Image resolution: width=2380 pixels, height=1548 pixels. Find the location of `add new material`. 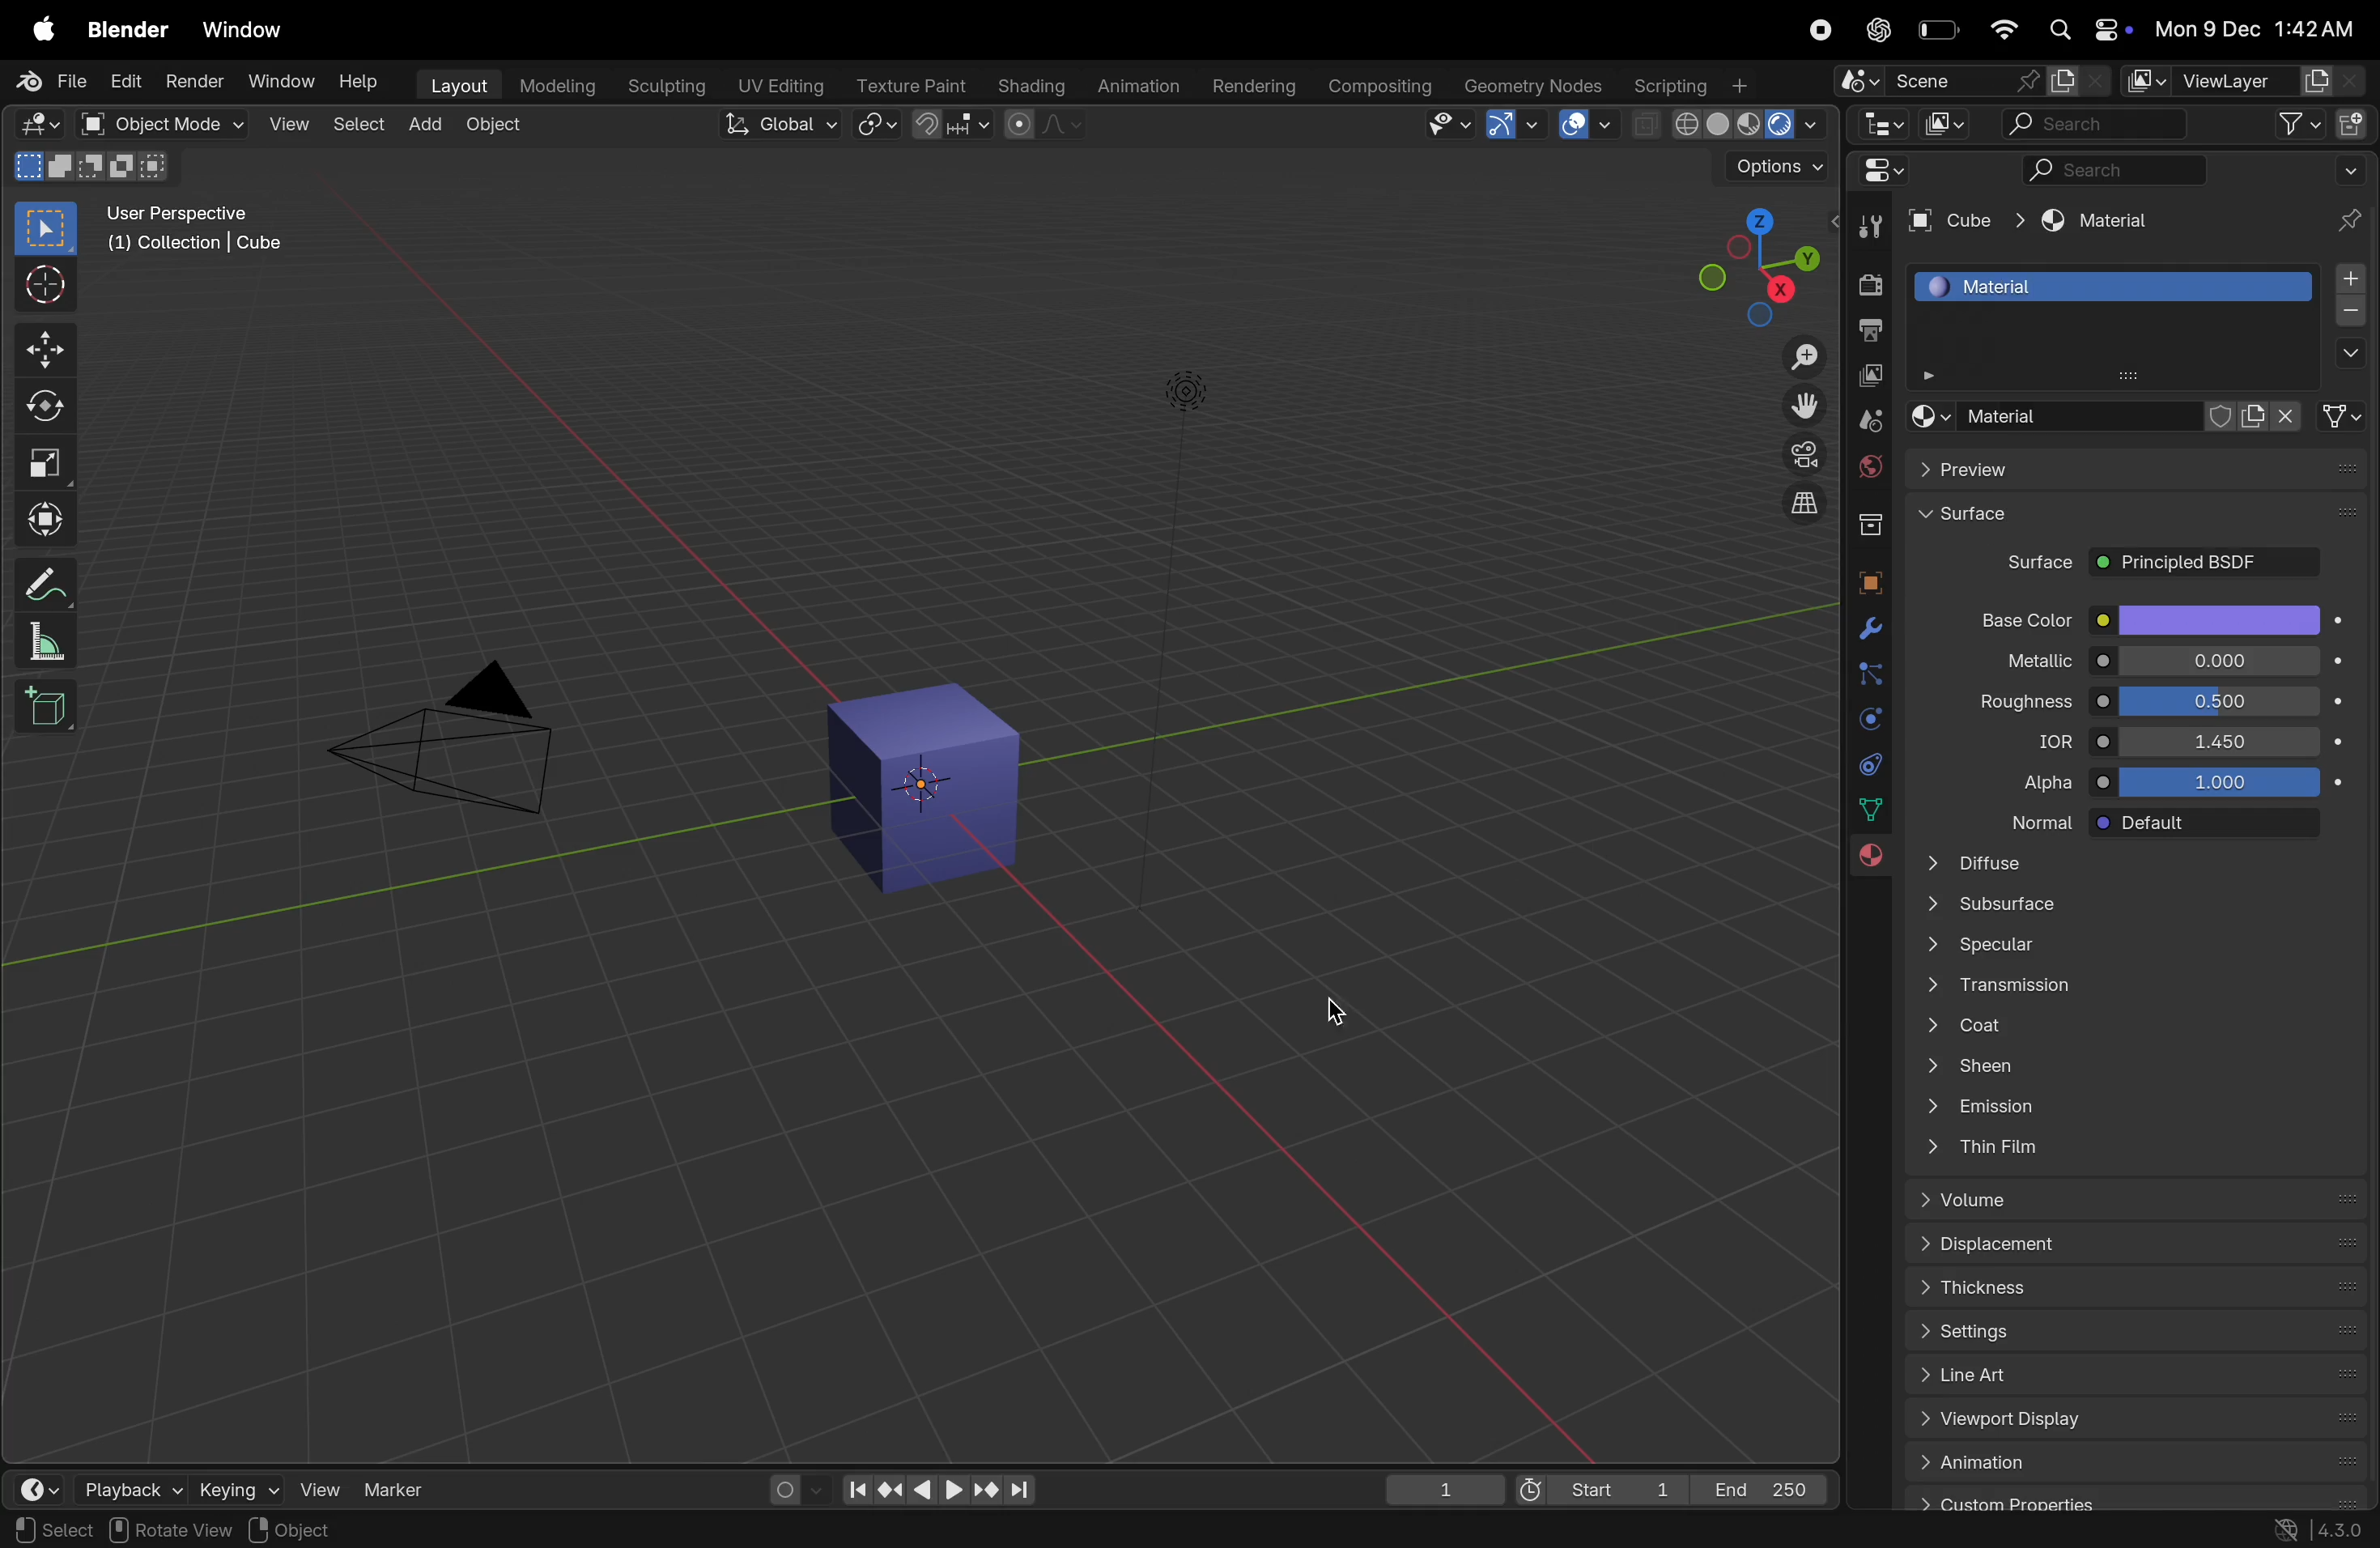

add new material is located at coordinates (2259, 417).